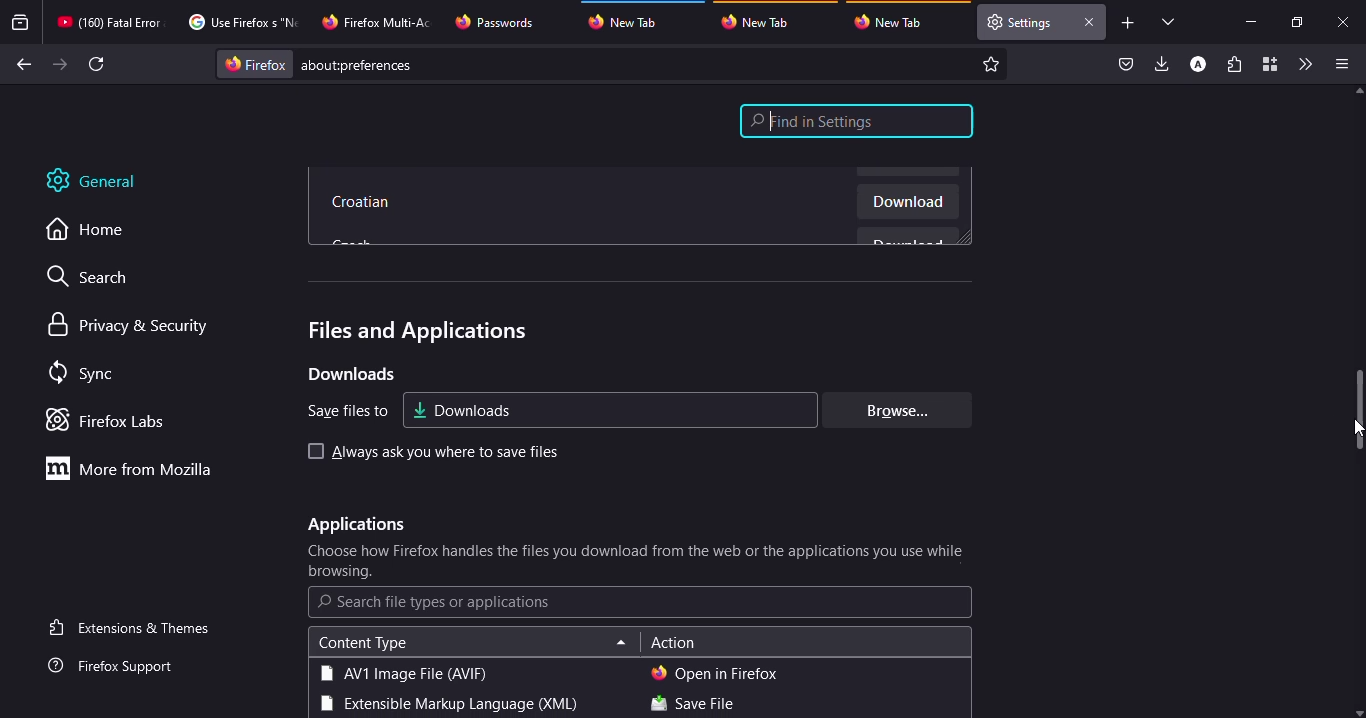 The width and height of the screenshot is (1366, 718). What do you see at coordinates (1295, 22) in the screenshot?
I see `maximize` at bounding box center [1295, 22].